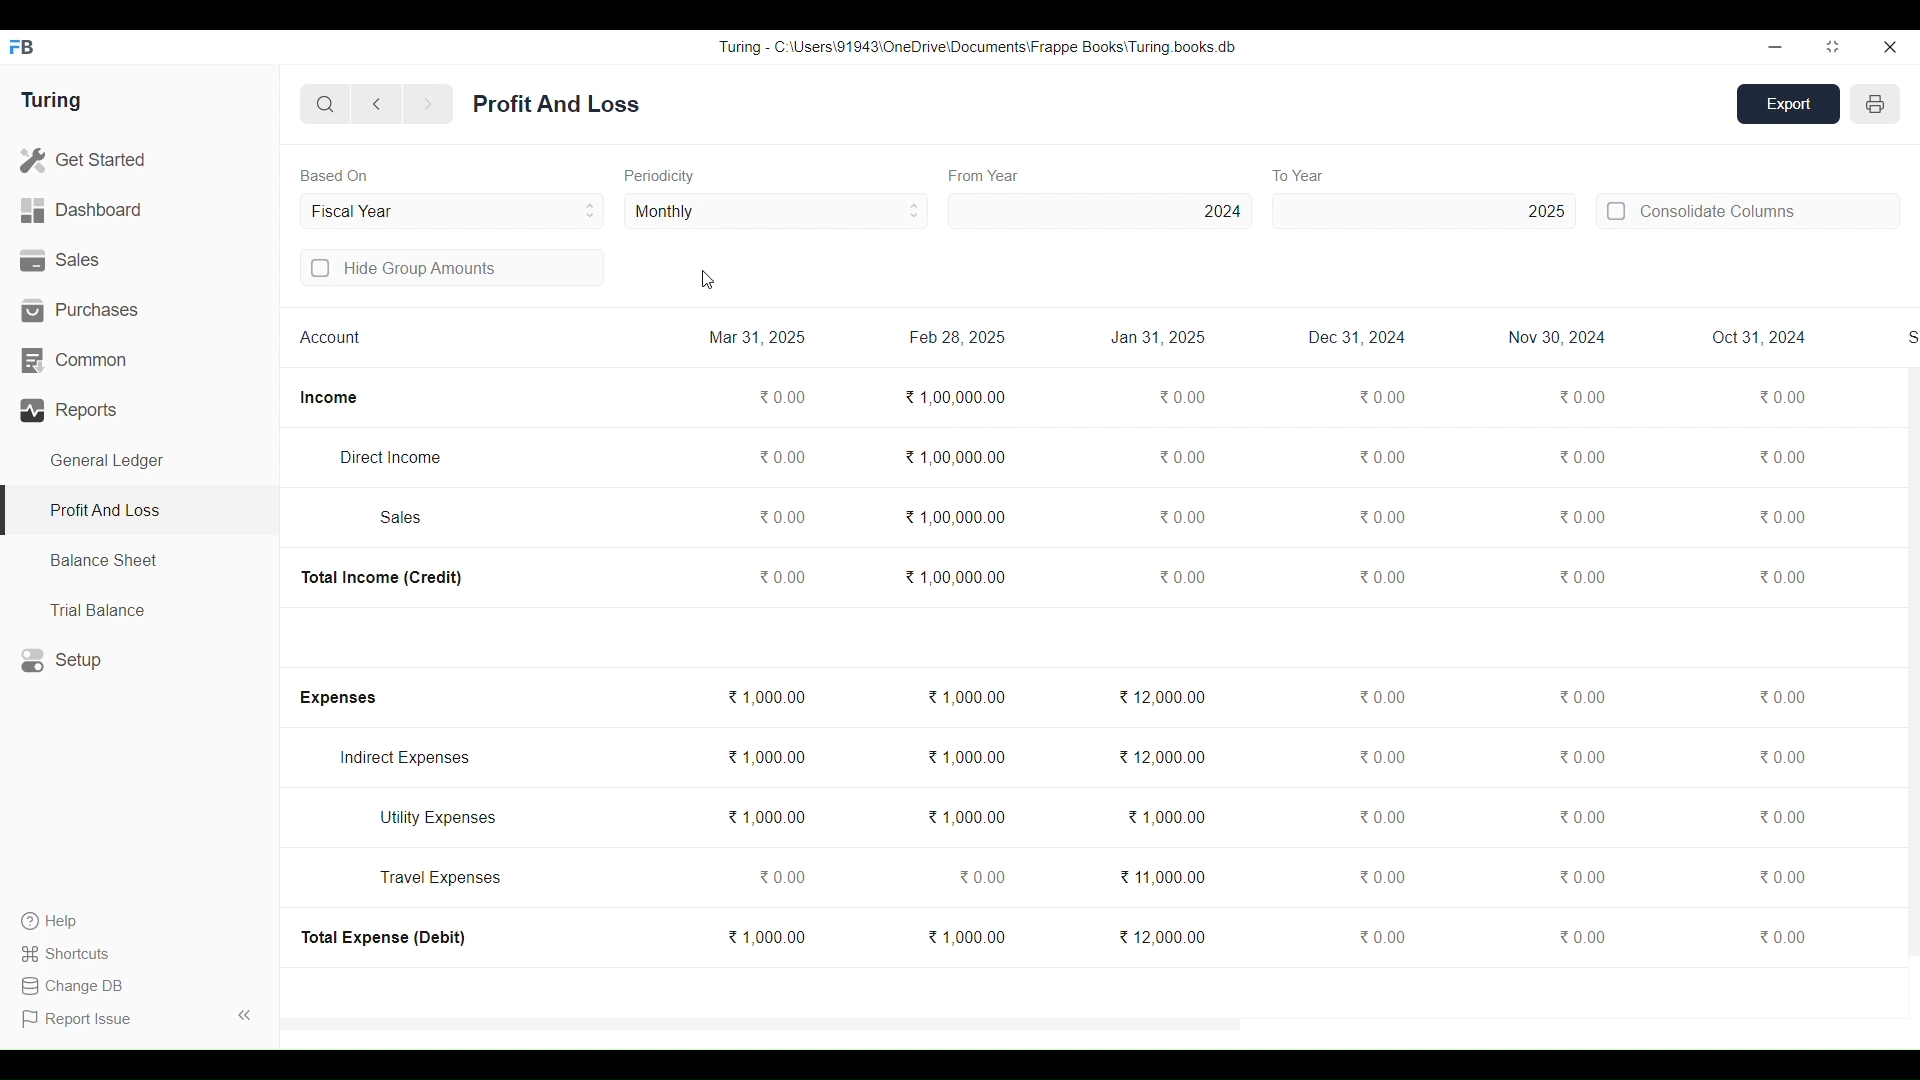 Image resolution: width=1920 pixels, height=1080 pixels. Describe the element at coordinates (68, 953) in the screenshot. I see `Shortcuts` at that location.